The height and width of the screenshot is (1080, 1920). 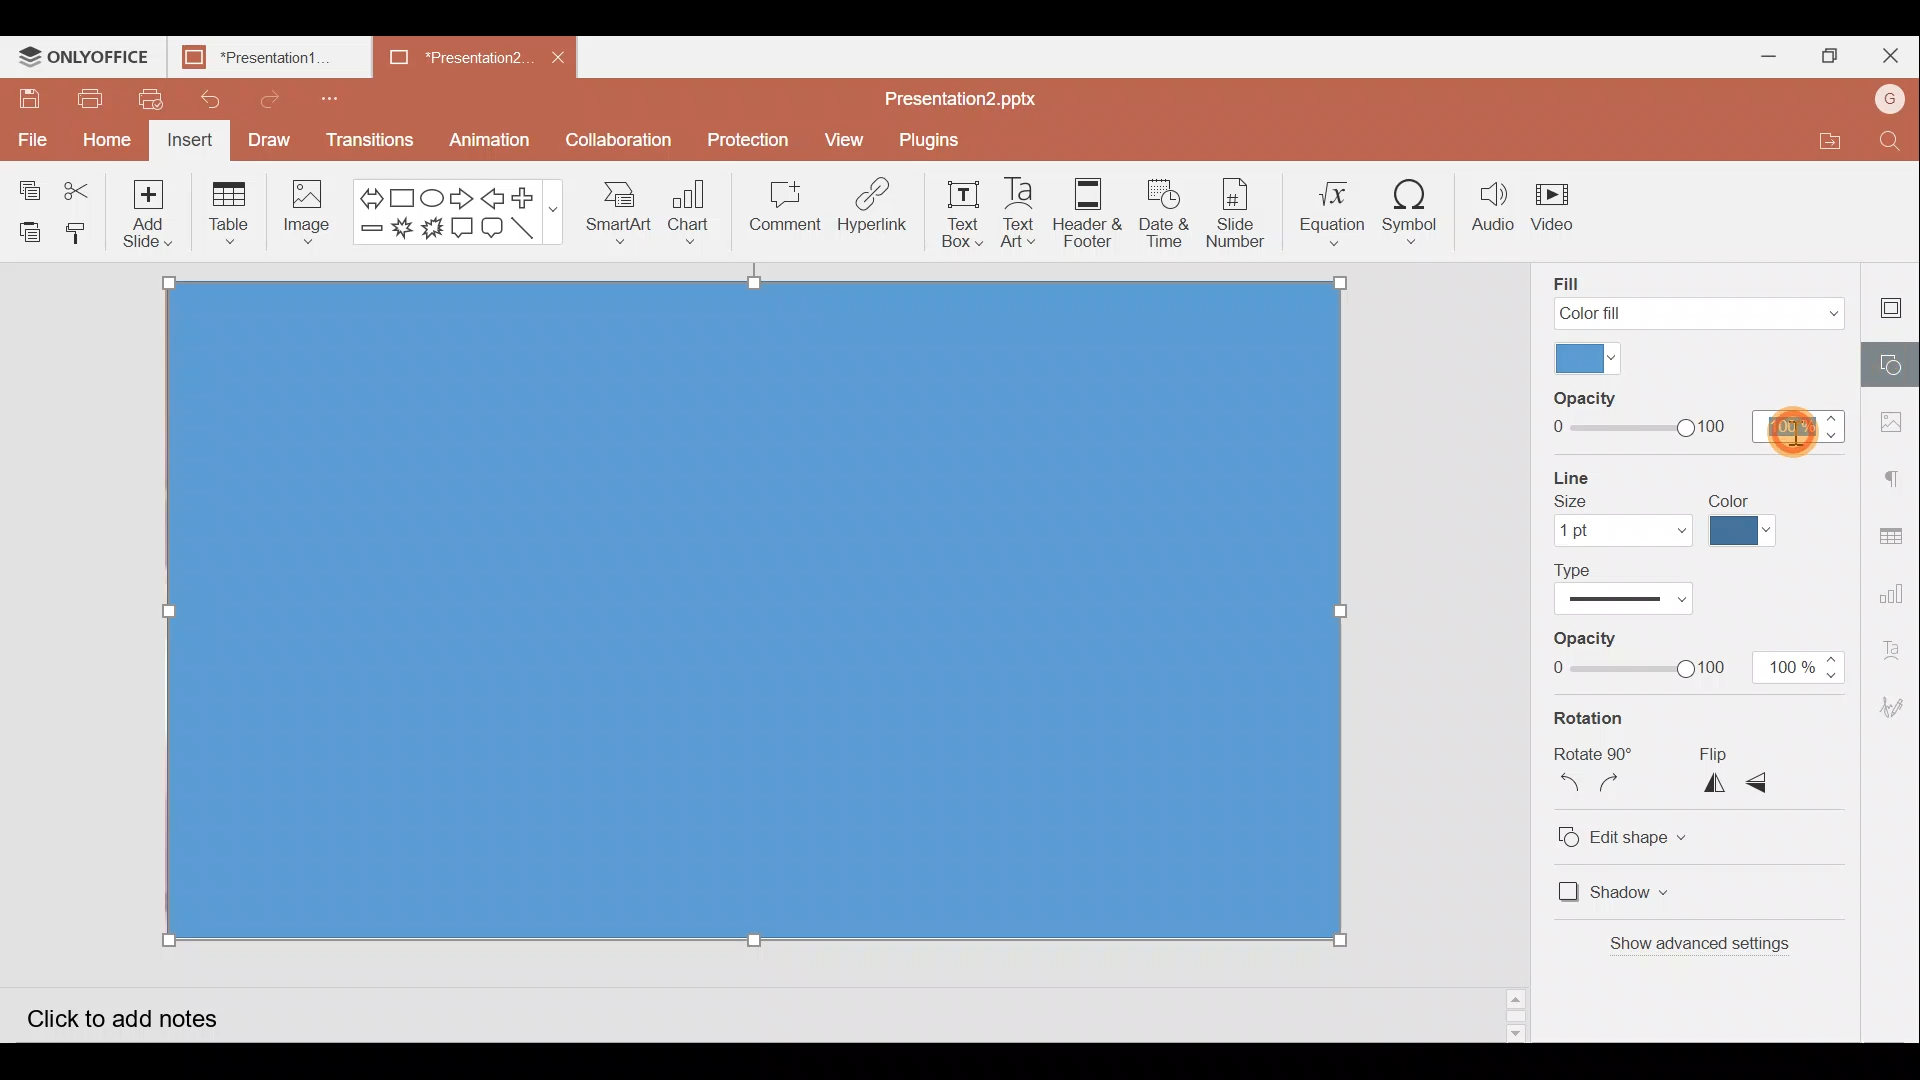 What do you see at coordinates (1800, 423) in the screenshot?
I see `100%` at bounding box center [1800, 423].